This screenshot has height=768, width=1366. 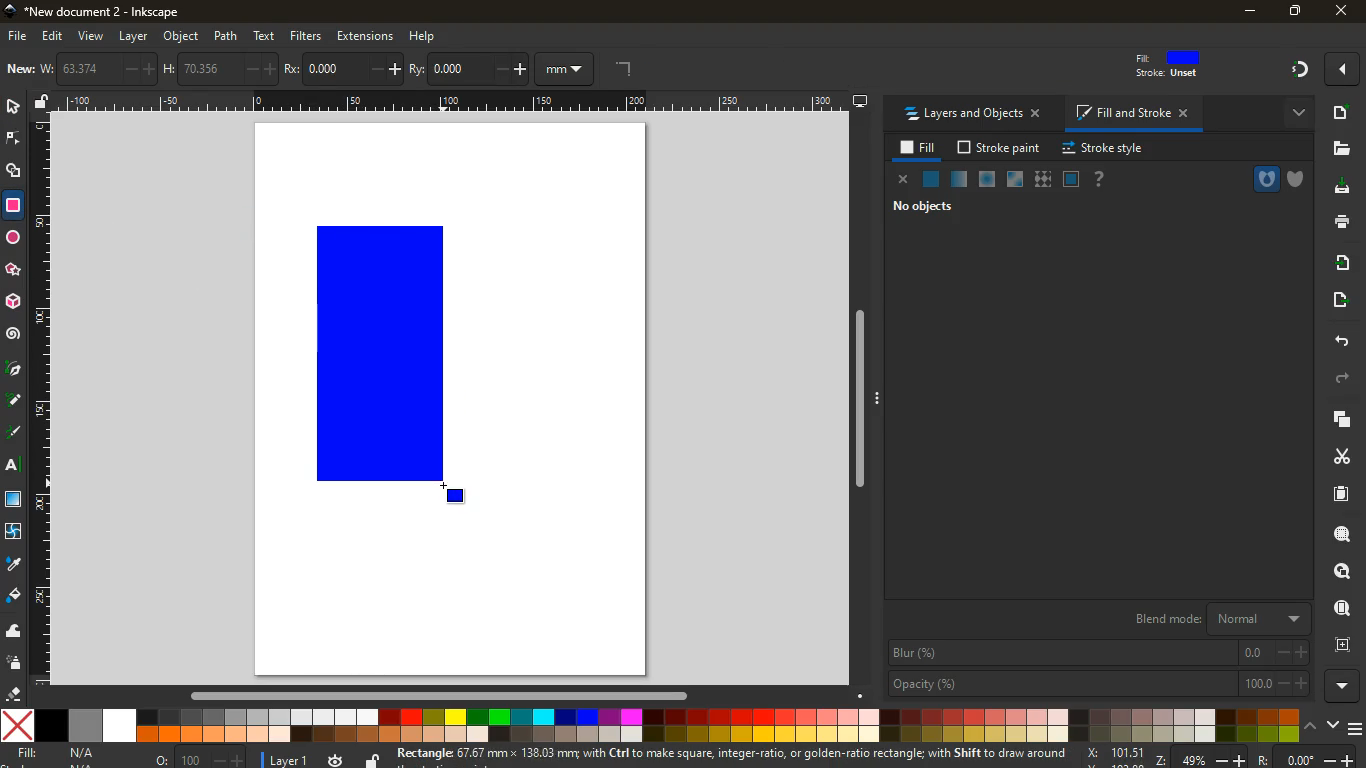 I want to click on minimize, so click(x=1248, y=12).